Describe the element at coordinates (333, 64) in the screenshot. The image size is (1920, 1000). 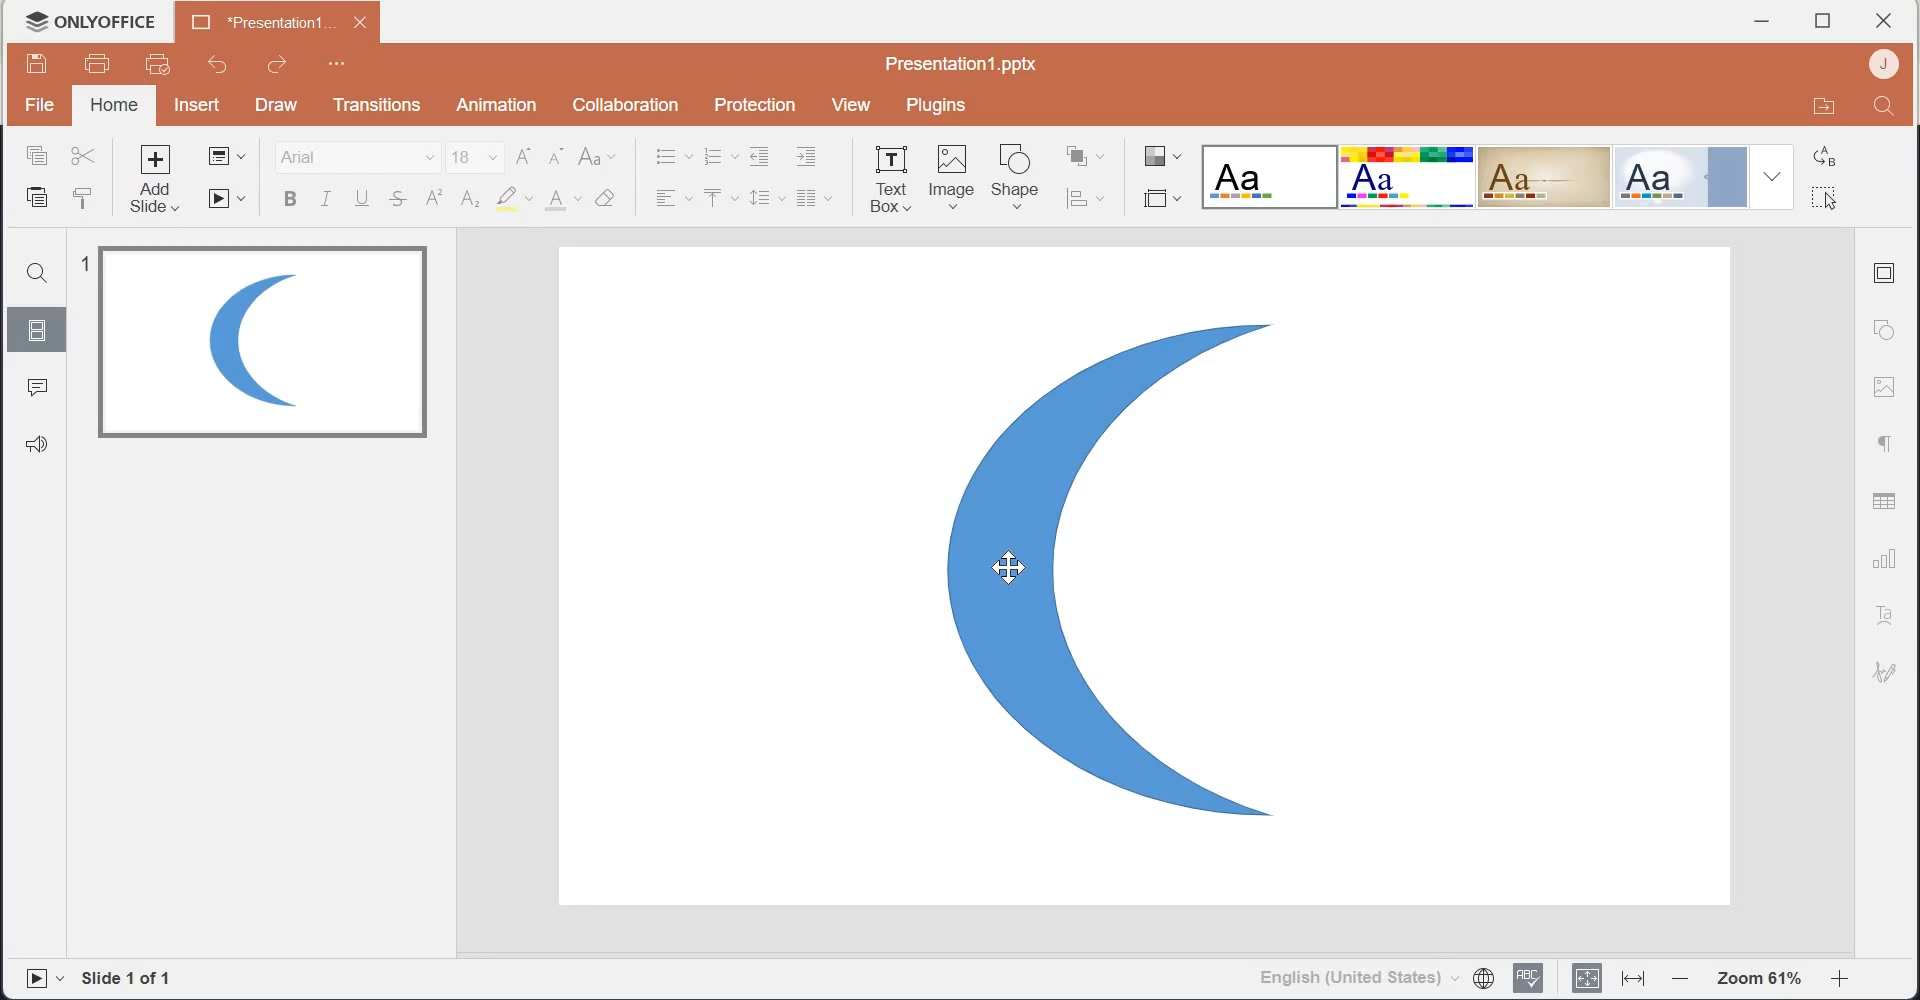
I see `Customize Quick Access Toolbar` at that location.